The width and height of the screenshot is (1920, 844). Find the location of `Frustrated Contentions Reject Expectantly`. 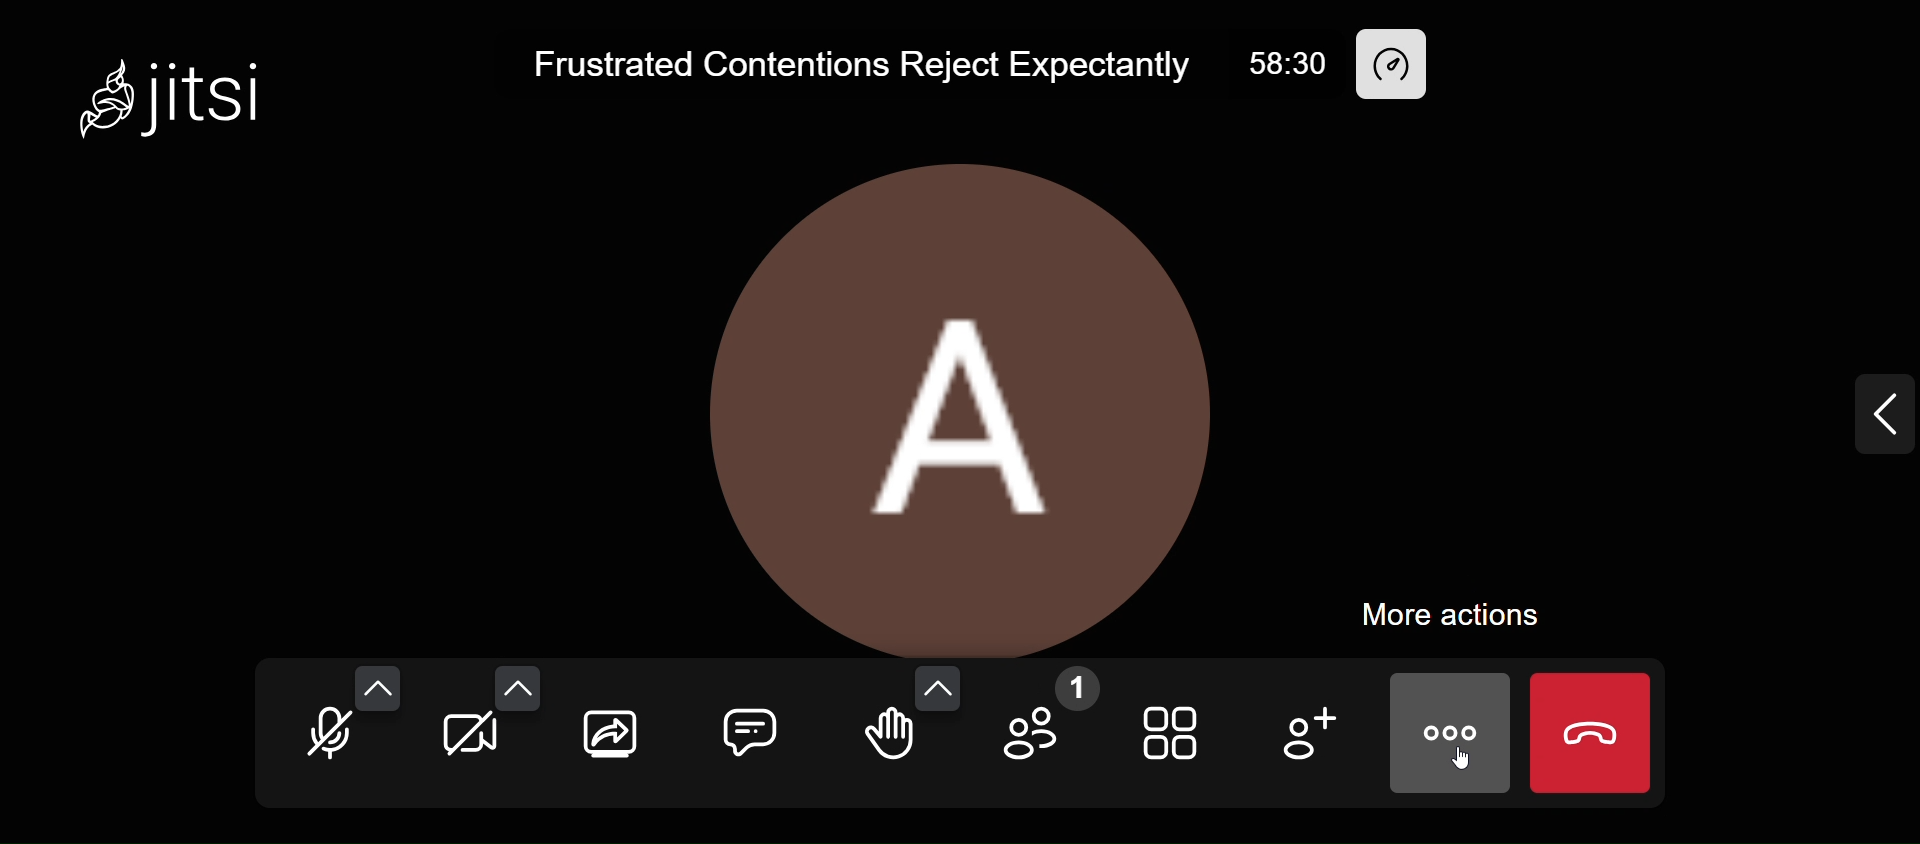

Frustrated Contentions Reject Expectantly is located at coordinates (857, 67).